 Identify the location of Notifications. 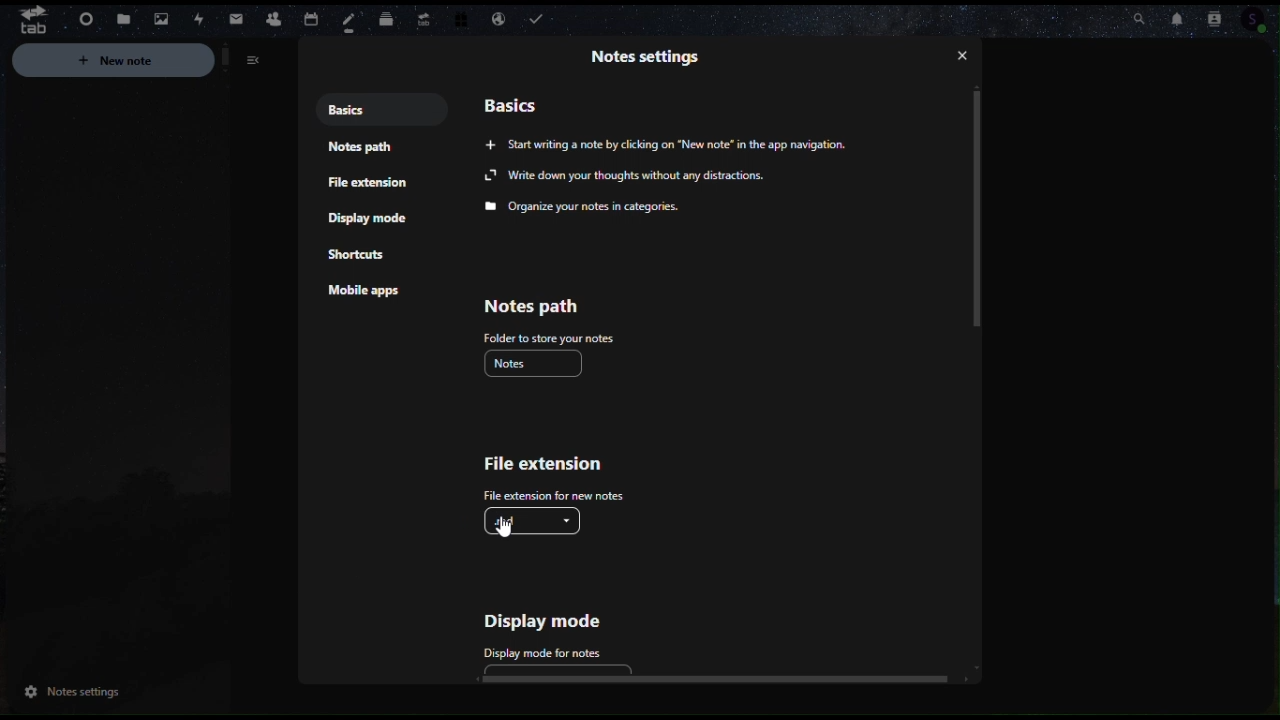
(1182, 20).